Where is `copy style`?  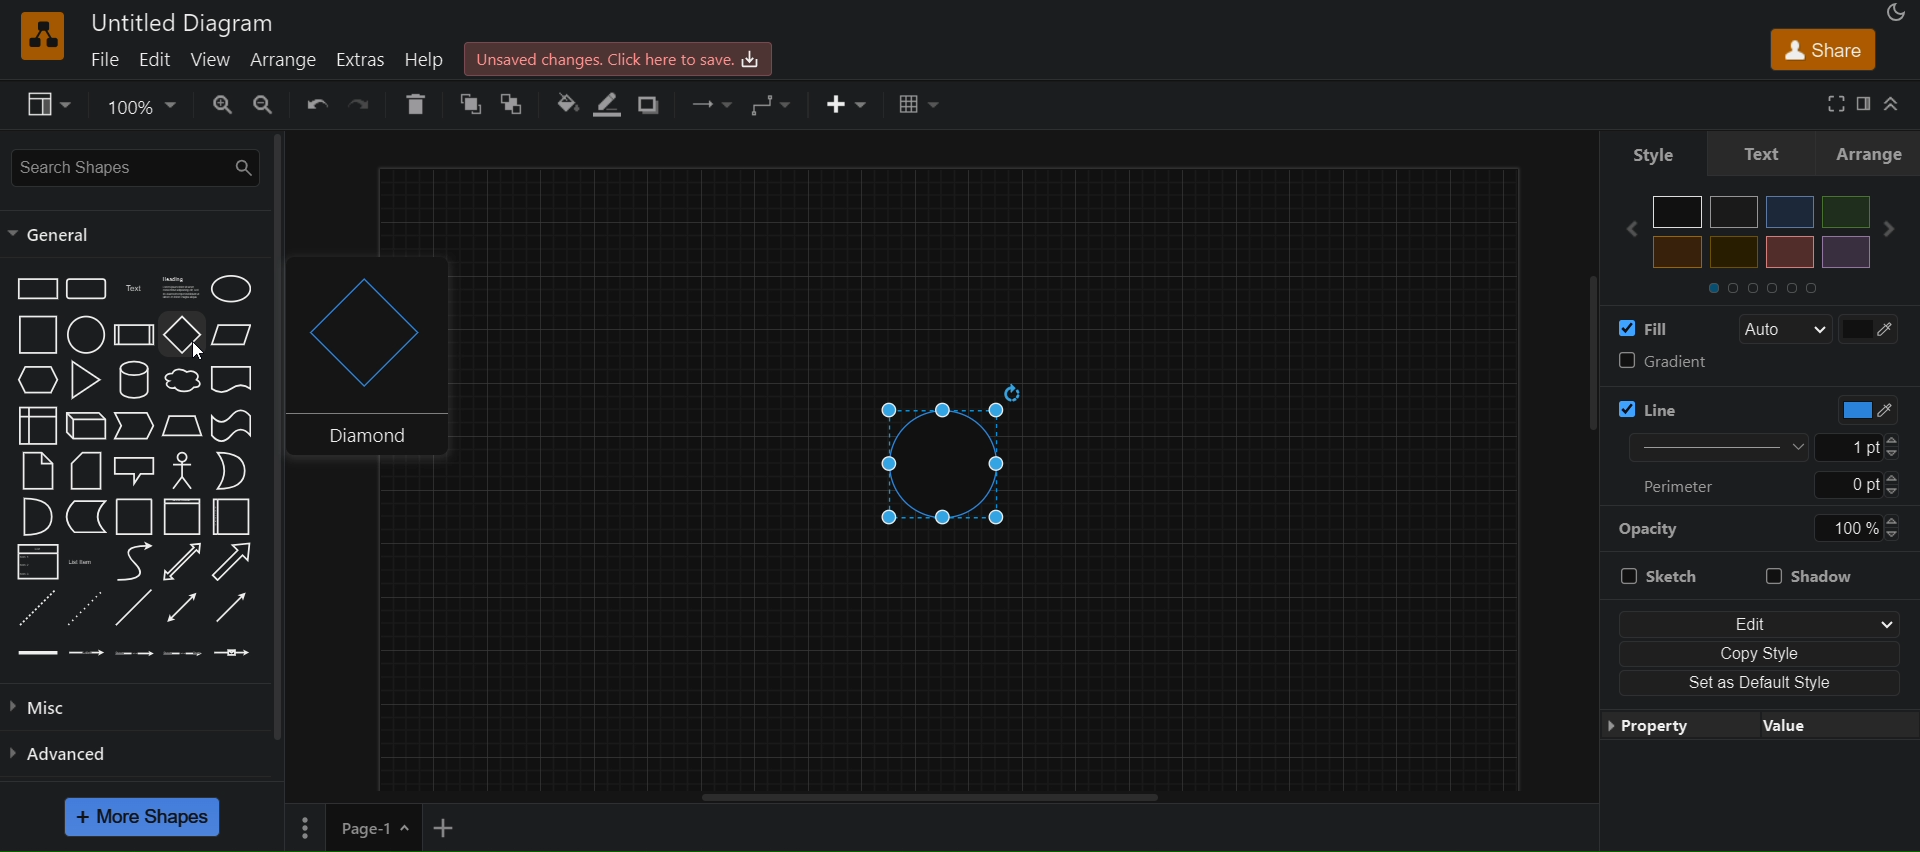 copy style is located at coordinates (1759, 650).